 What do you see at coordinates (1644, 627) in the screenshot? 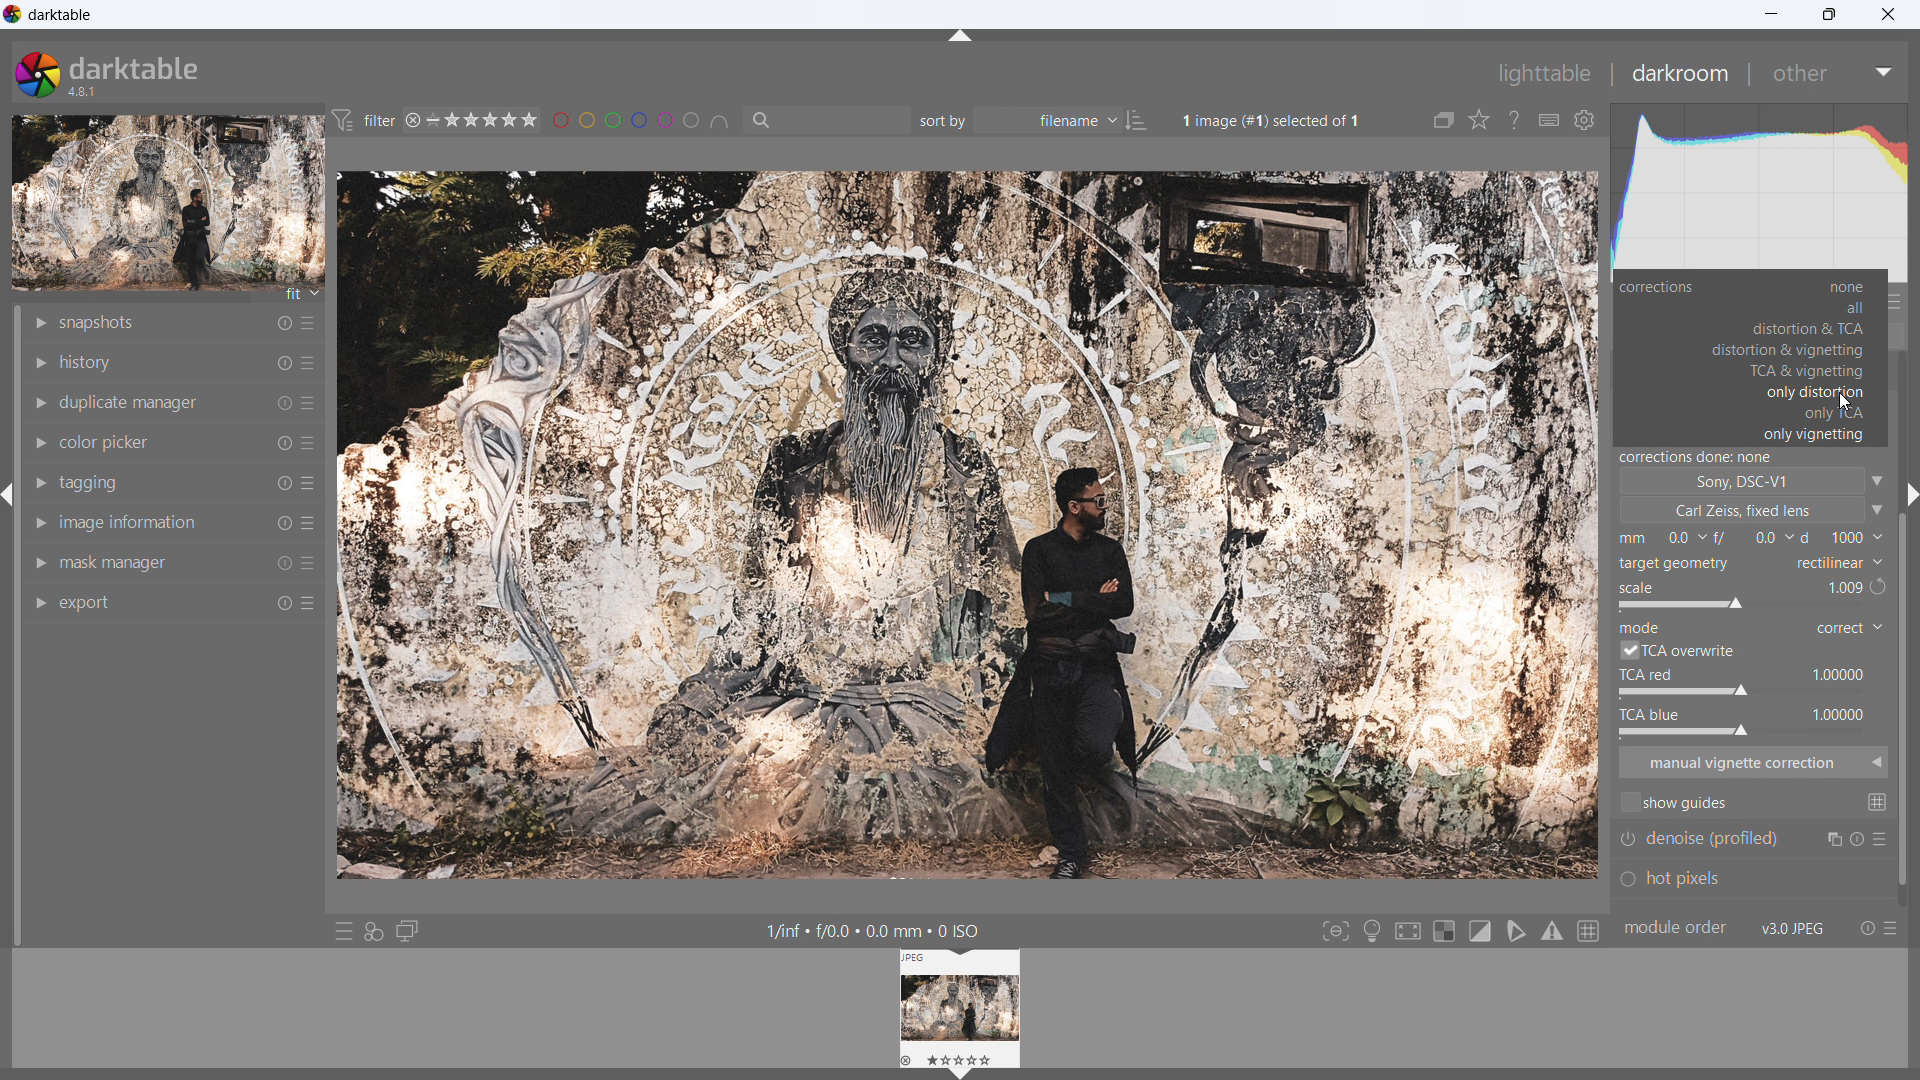
I see `mode` at bounding box center [1644, 627].